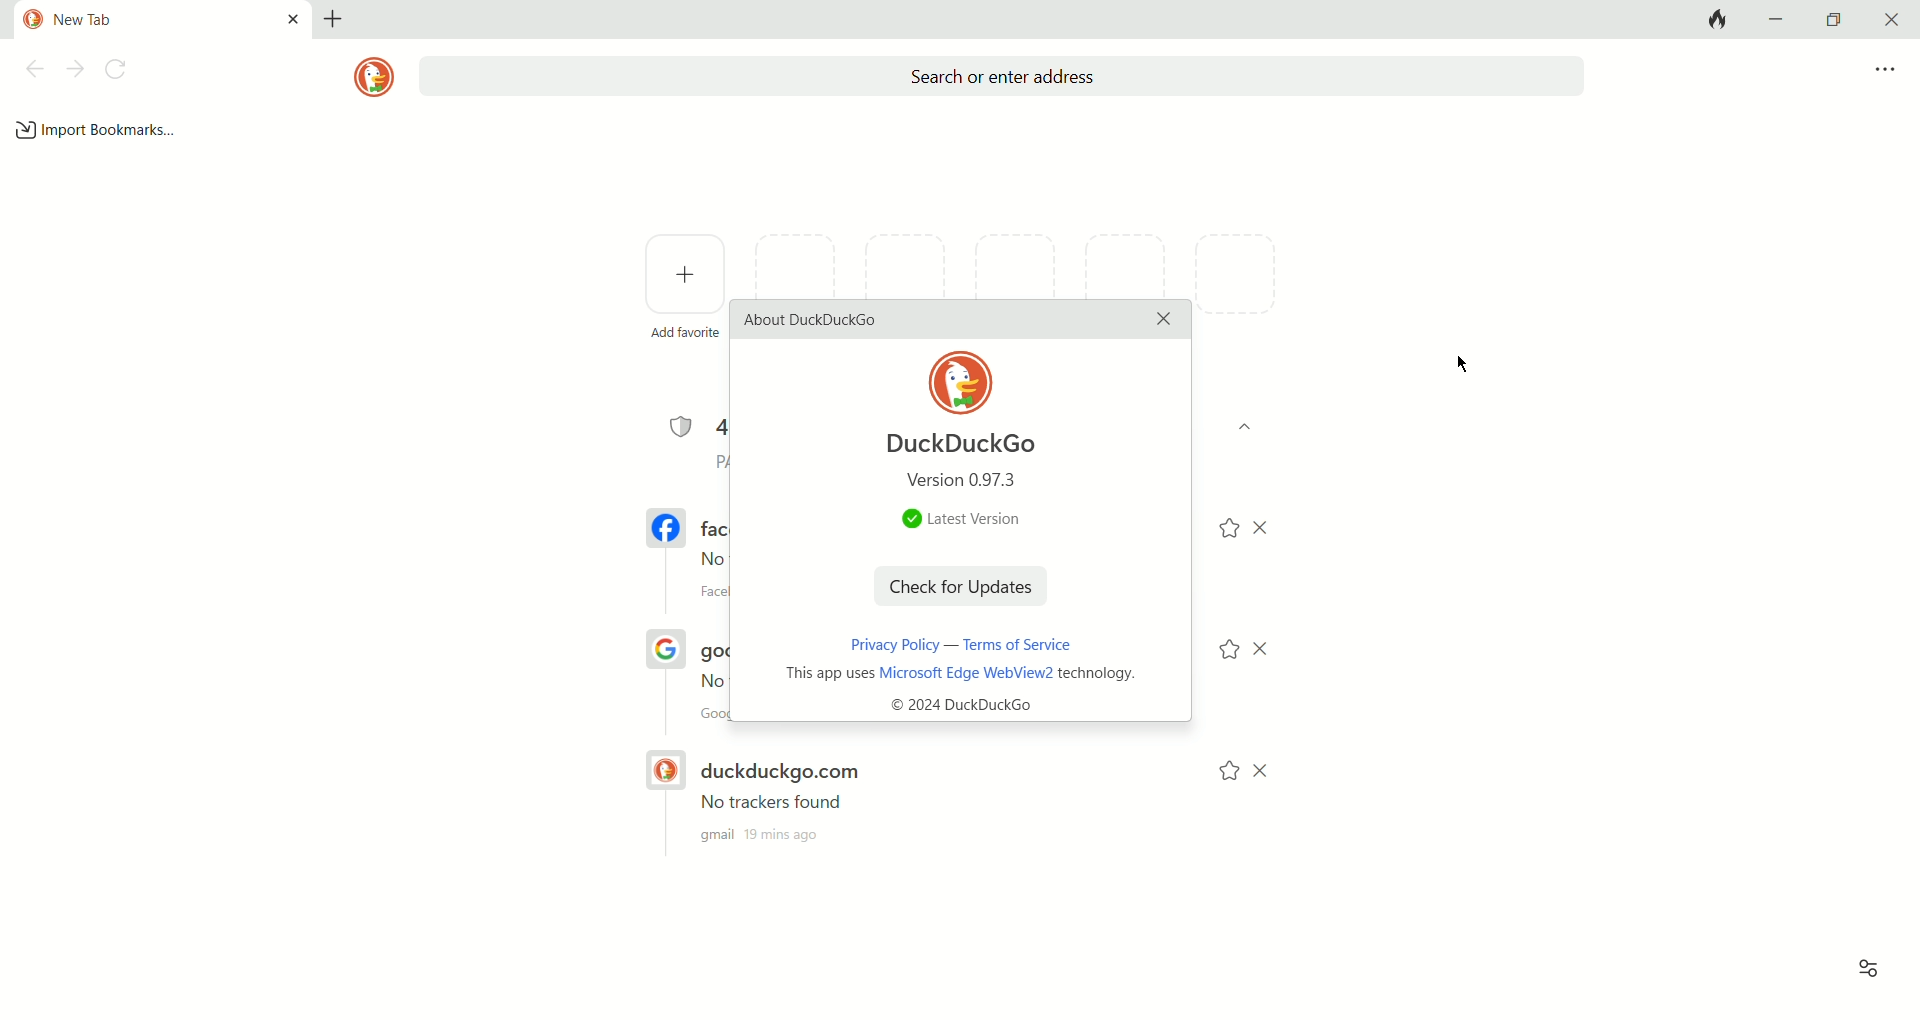 The height and width of the screenshot is (1020, 1920). Describe the element at coordinates (1270, 771) in the screenshot. I see `close` at that location.